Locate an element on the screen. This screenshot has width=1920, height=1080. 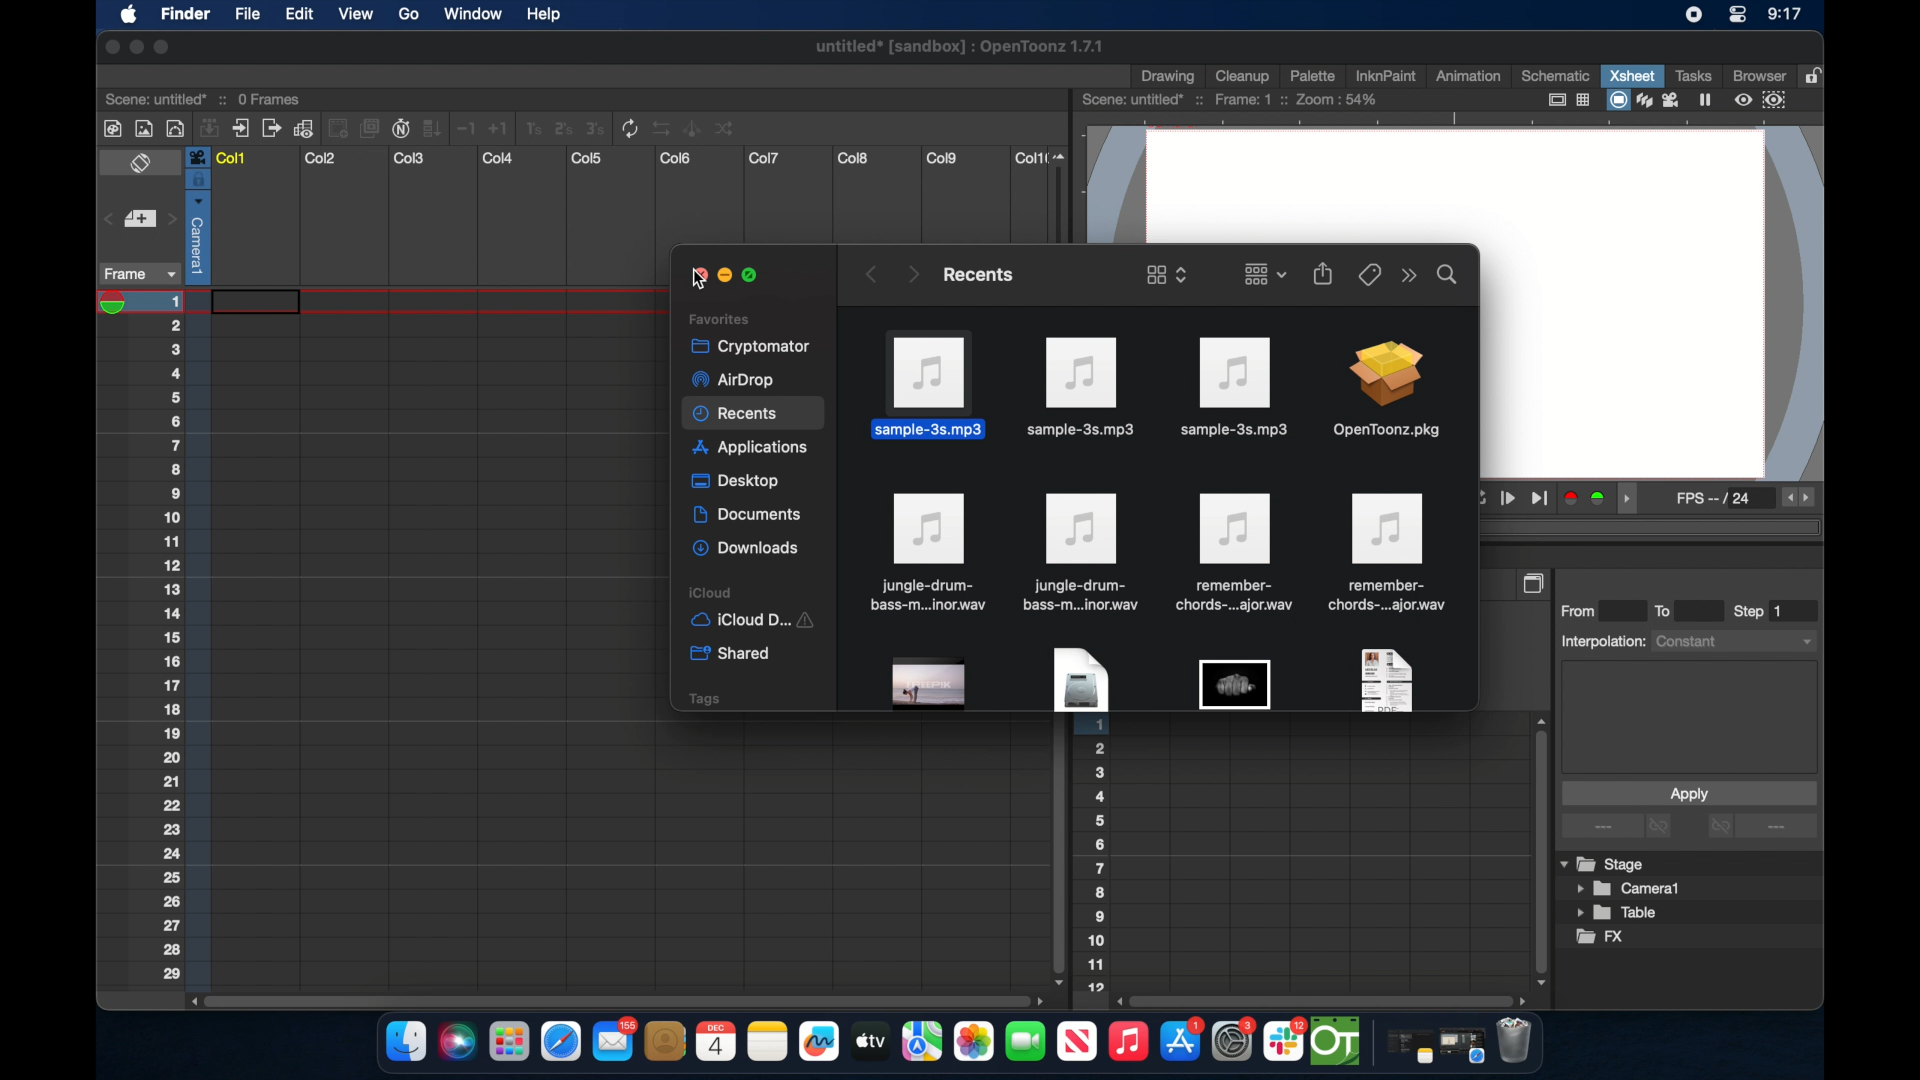
notes is located at coordinates (767, 1042).